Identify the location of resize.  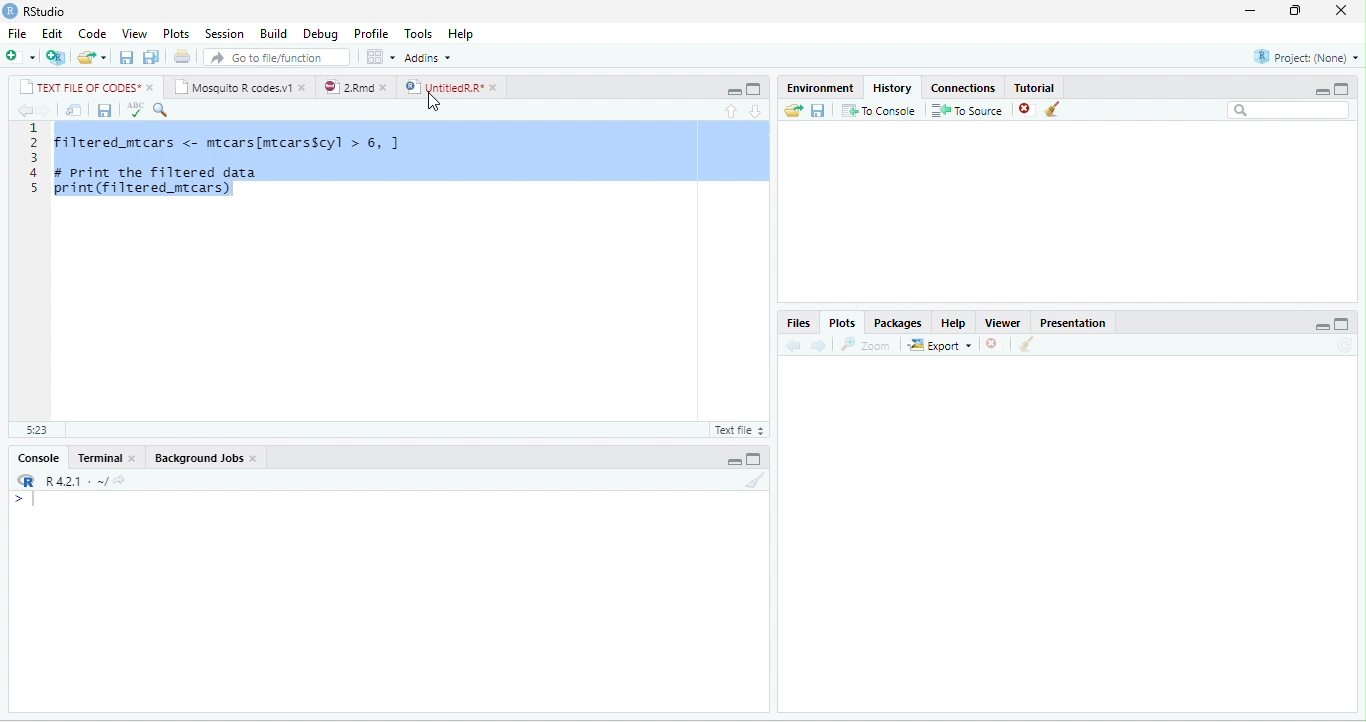
(1292, 11).